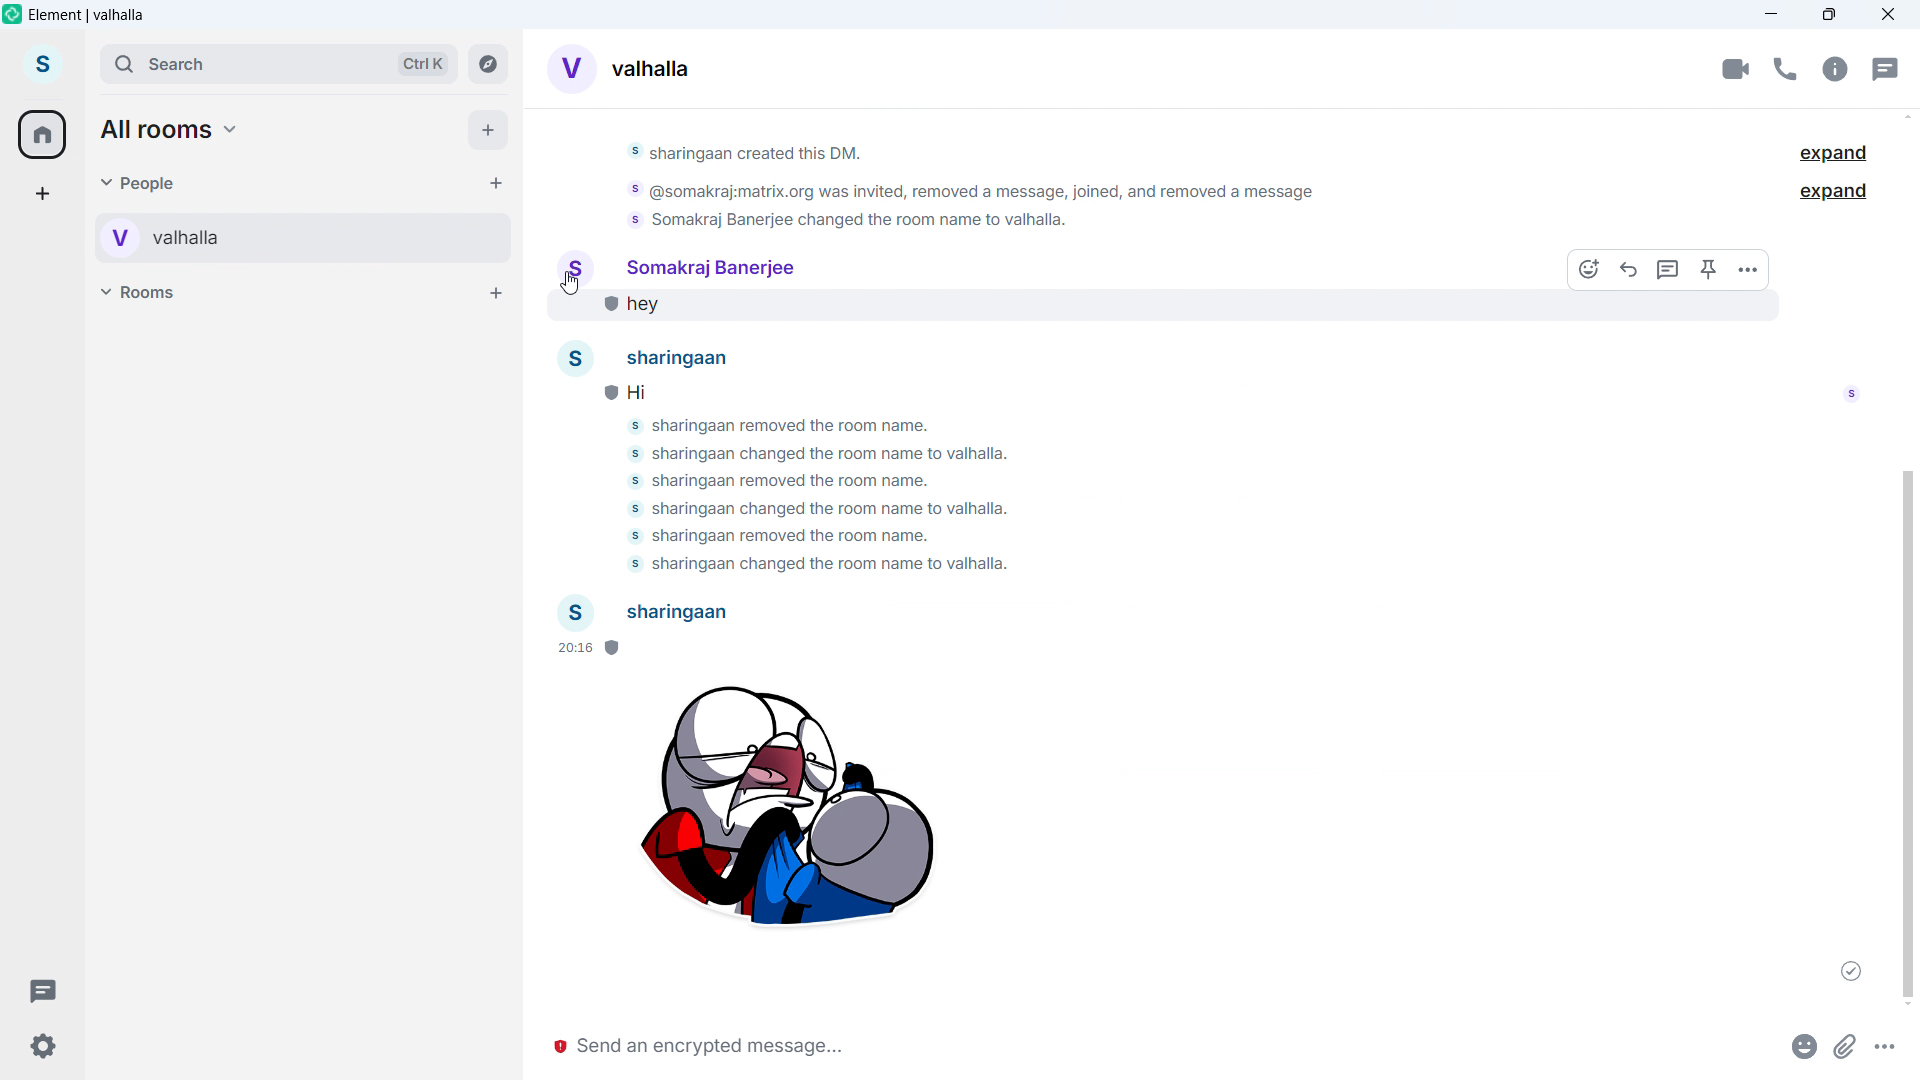 This screenshot has height=1080, width=1920. What do you see at coordinates (488, 64) in the screenshot?
I see `Explore rooms ` at bounding box center [488, 64].